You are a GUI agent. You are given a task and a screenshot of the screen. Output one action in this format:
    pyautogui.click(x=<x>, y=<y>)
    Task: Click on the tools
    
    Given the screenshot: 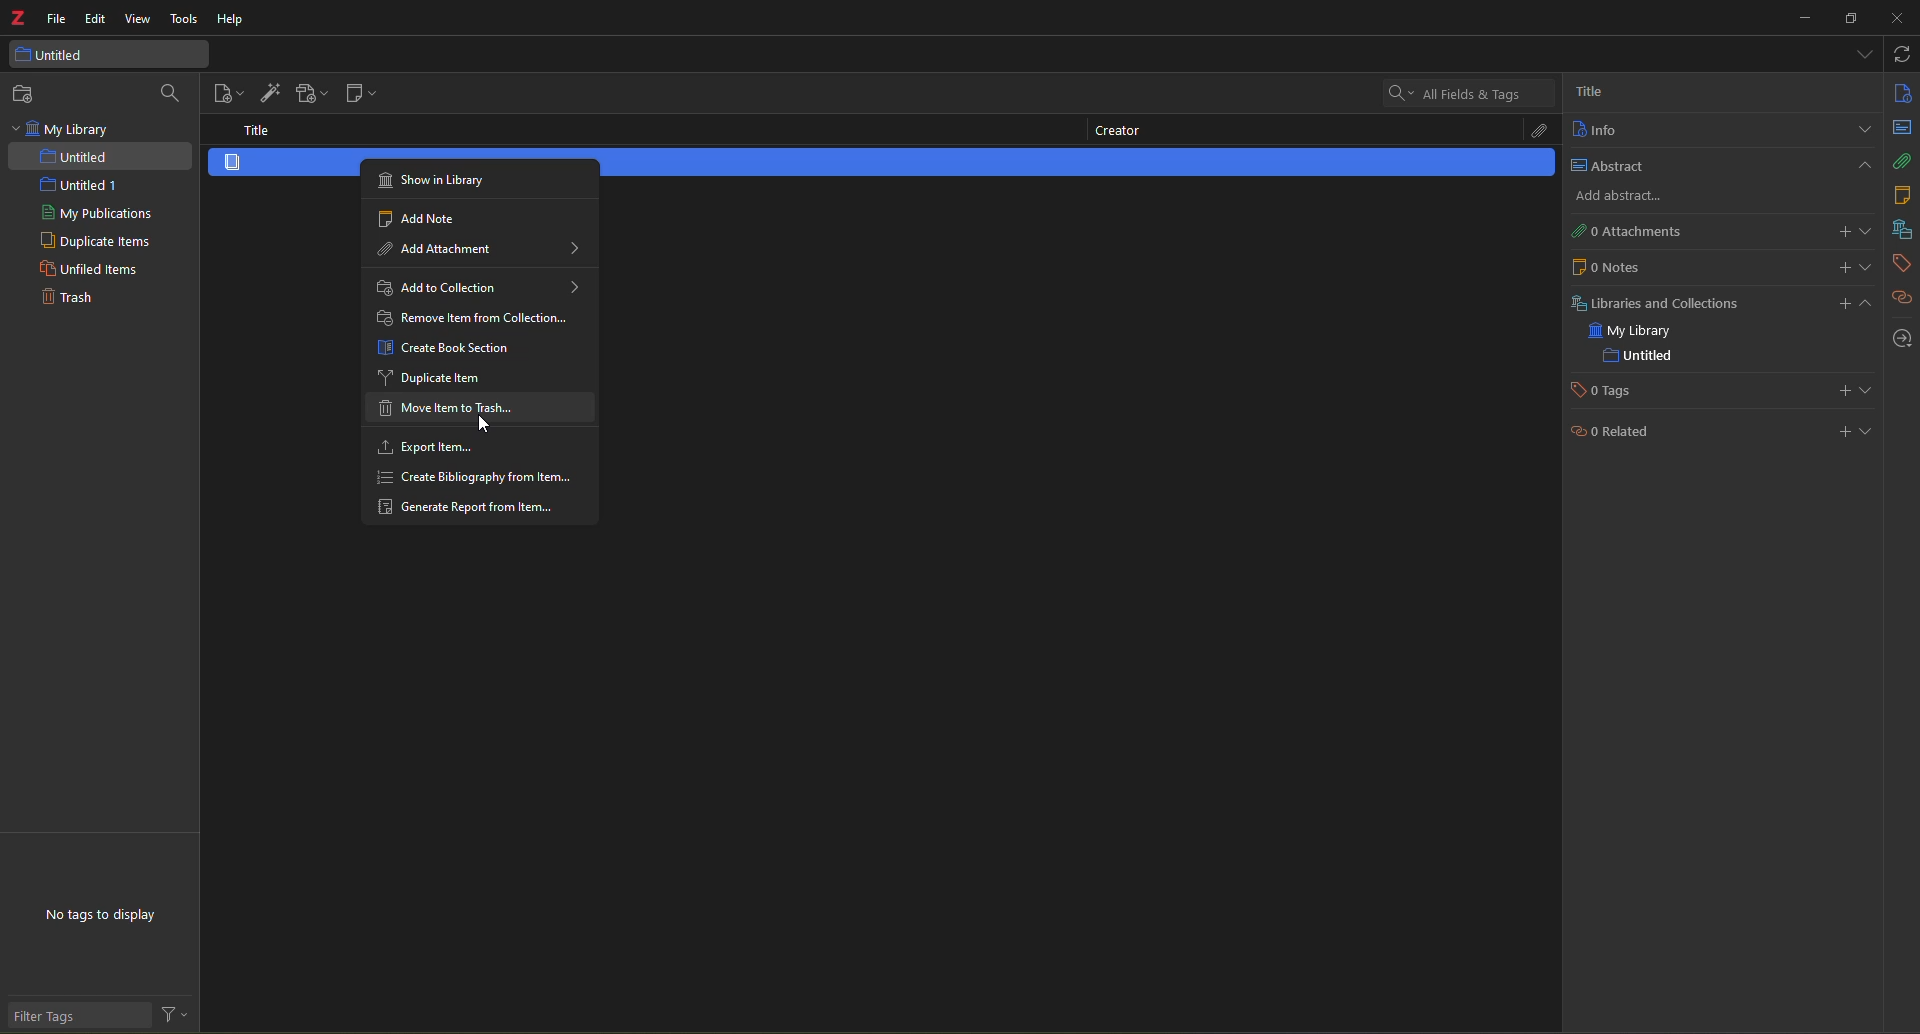 What is the action you would take?
    pyautogui.click(x=183, y=20)
    